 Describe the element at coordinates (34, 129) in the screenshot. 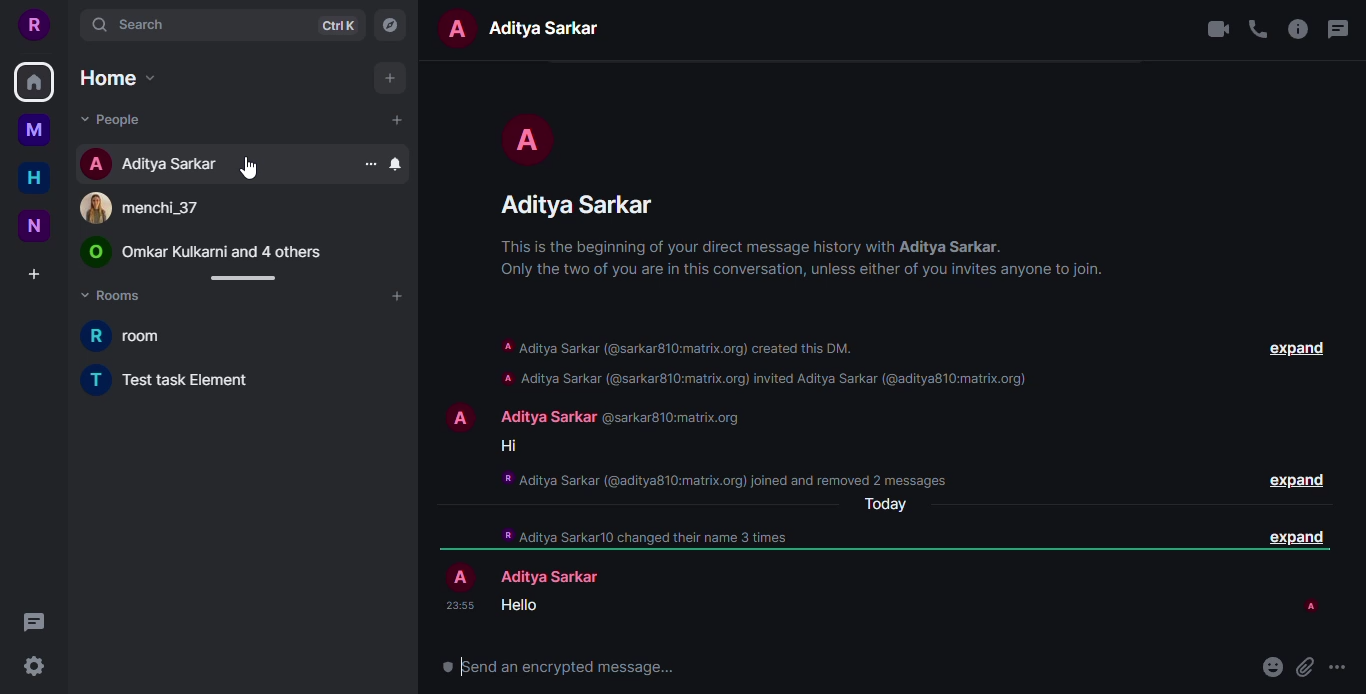

I see `myspace` at that location.